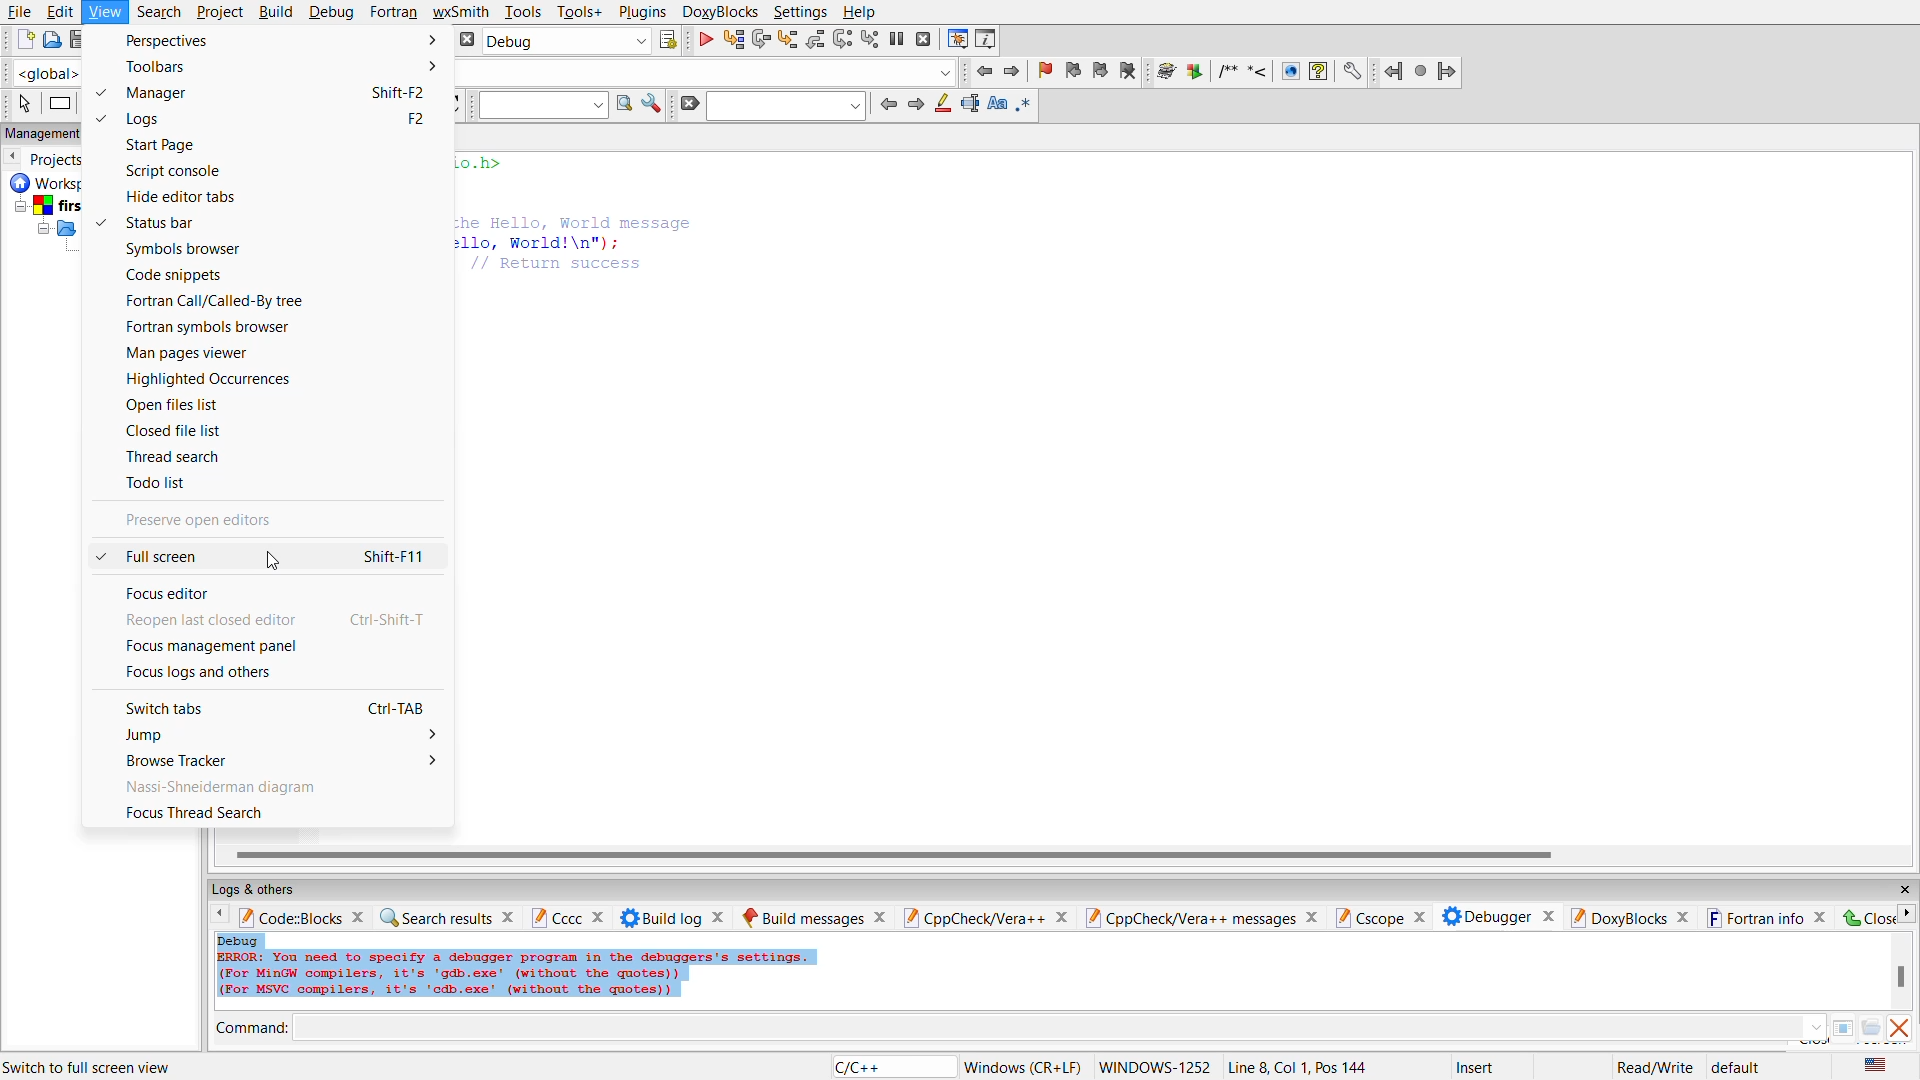 The image size is (1920, 1080). I want to click on next instruction, so click(843, 42).